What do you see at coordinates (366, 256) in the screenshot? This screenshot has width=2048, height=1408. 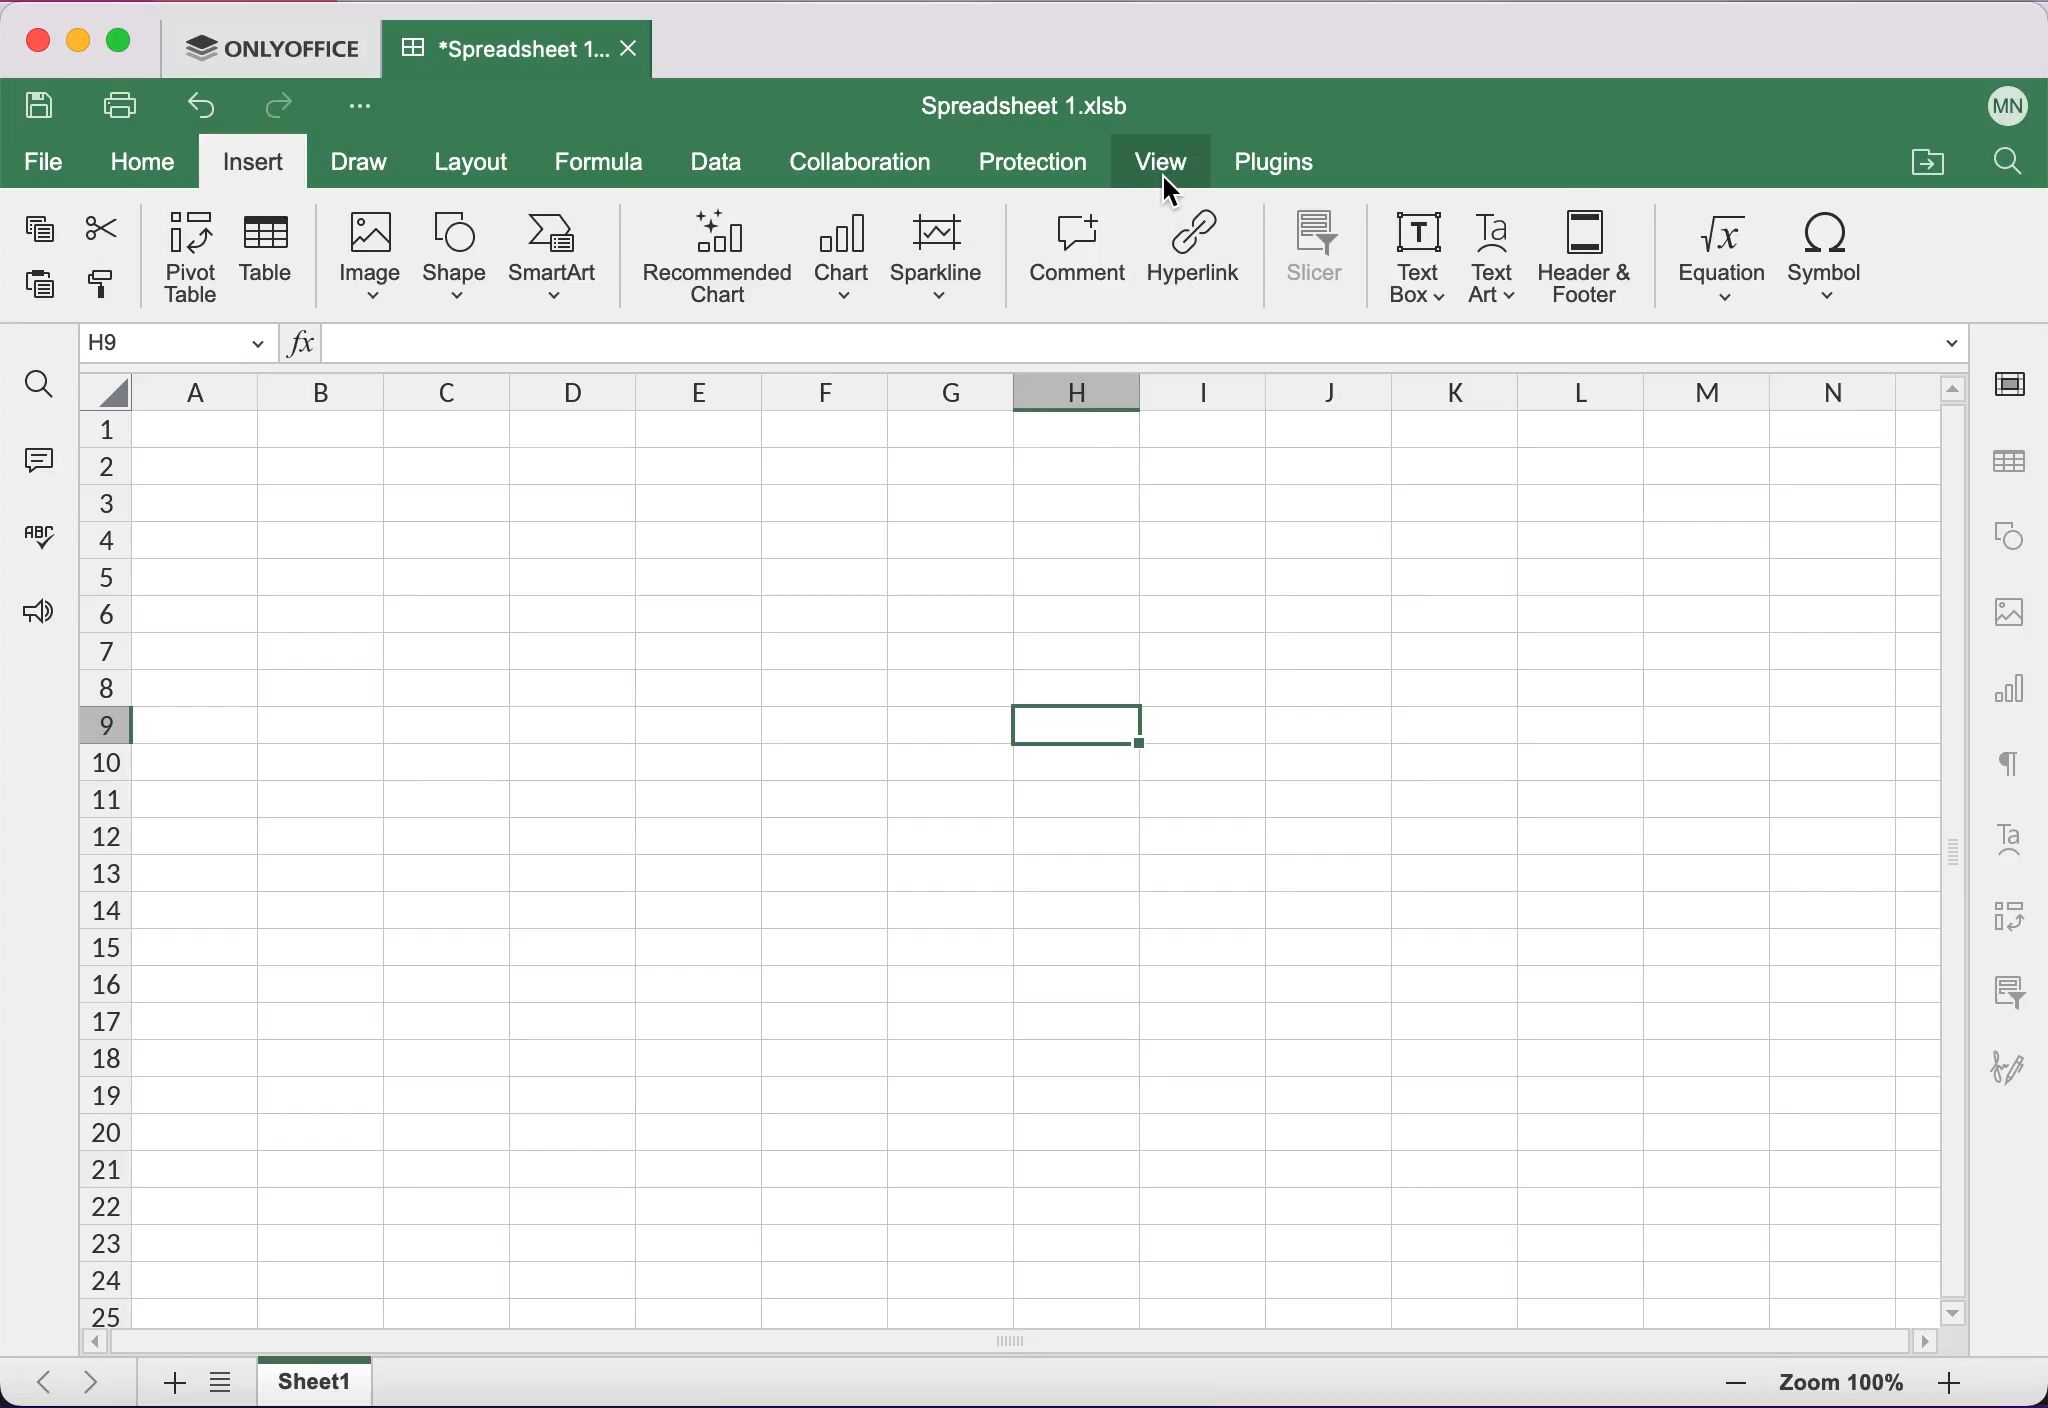 I see `image` at bounding box center [366, 256].